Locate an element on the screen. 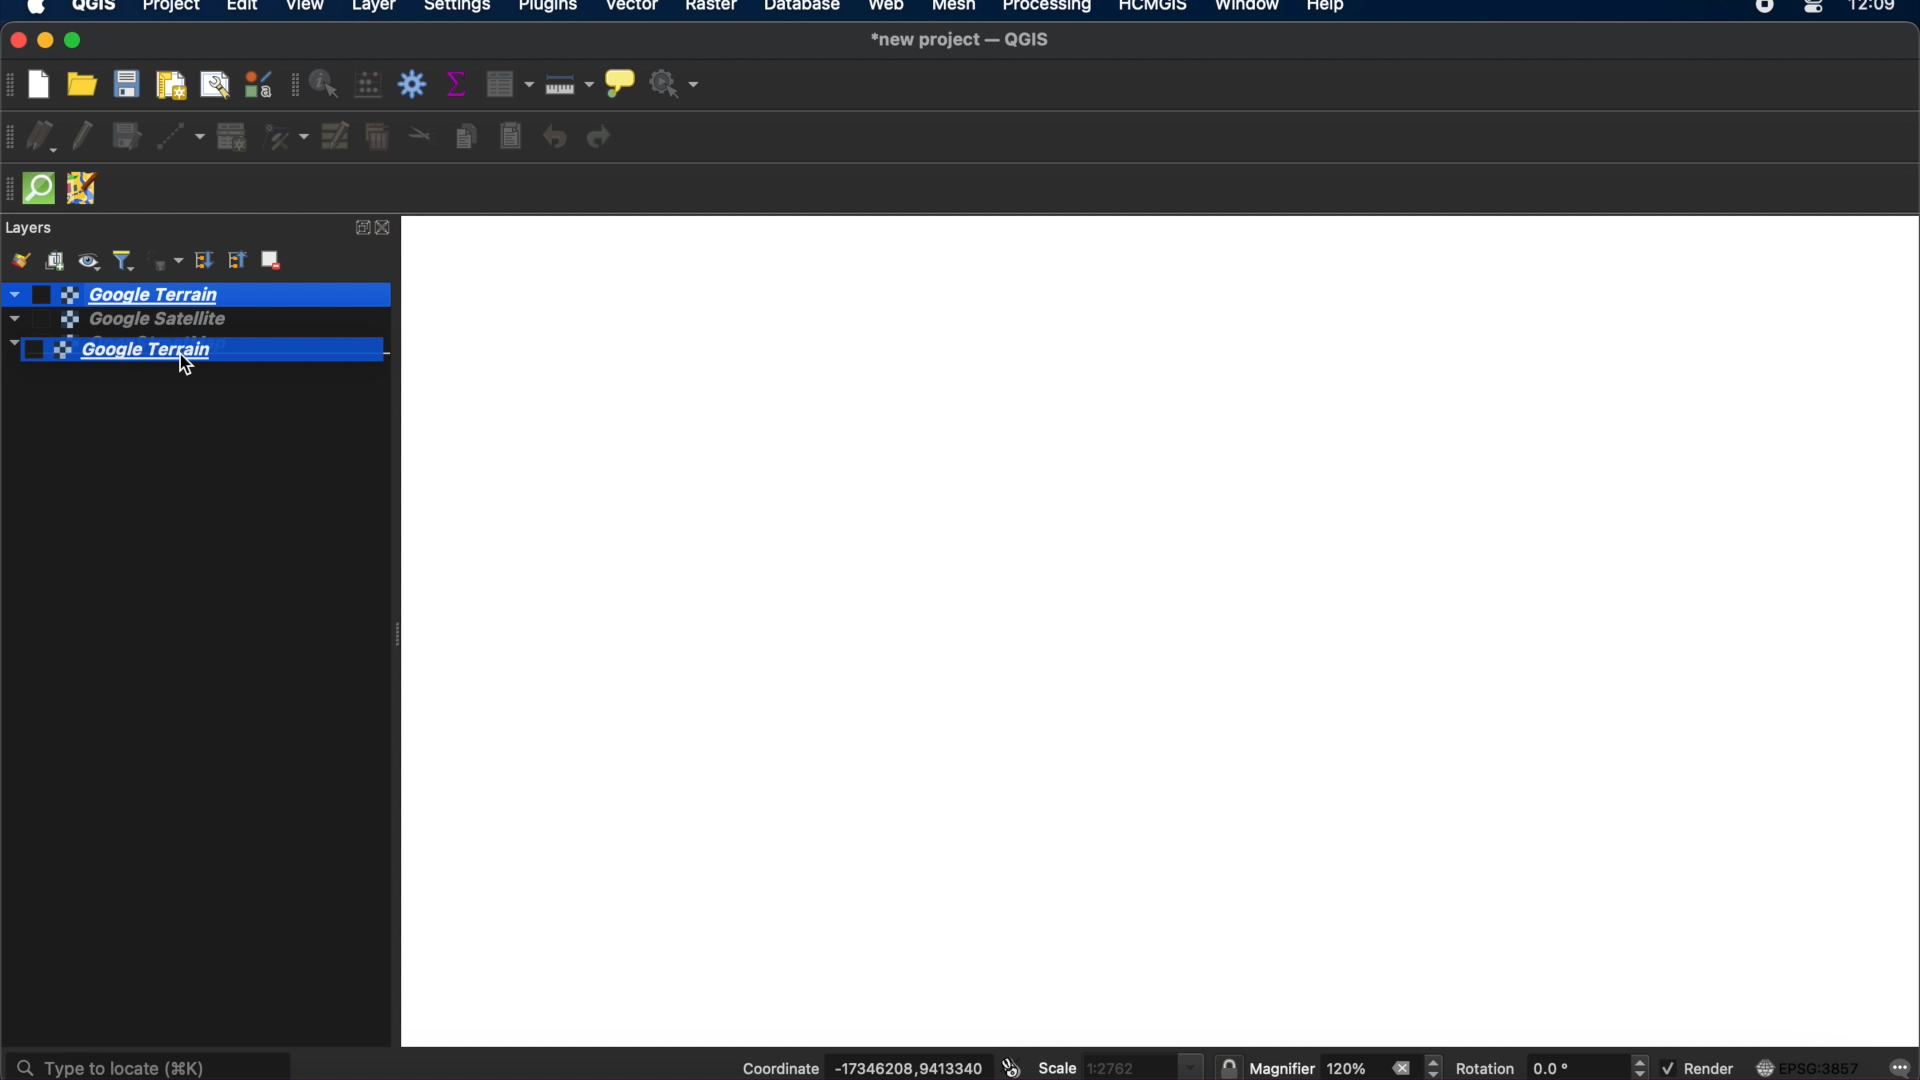 The image size is (1920, 1080). copy features is located at coordinates (465, 136).